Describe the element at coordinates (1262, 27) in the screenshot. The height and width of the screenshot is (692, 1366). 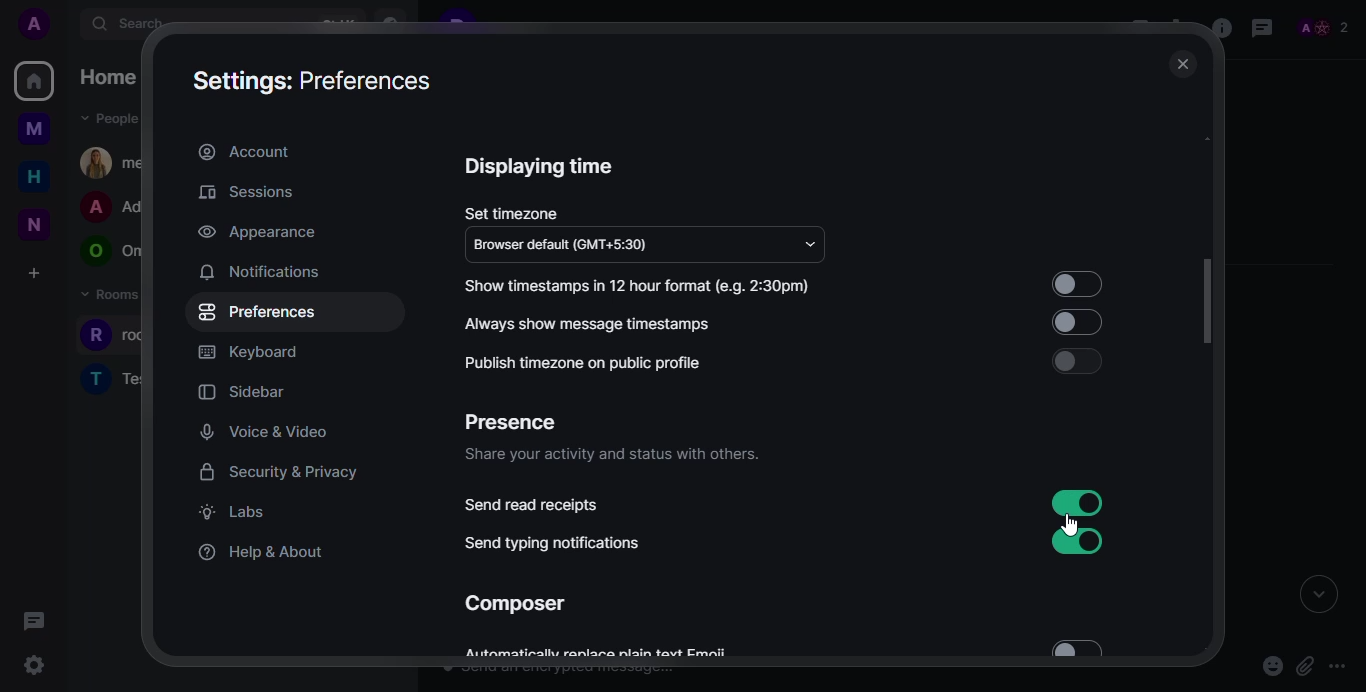
I see `threads` at that location.